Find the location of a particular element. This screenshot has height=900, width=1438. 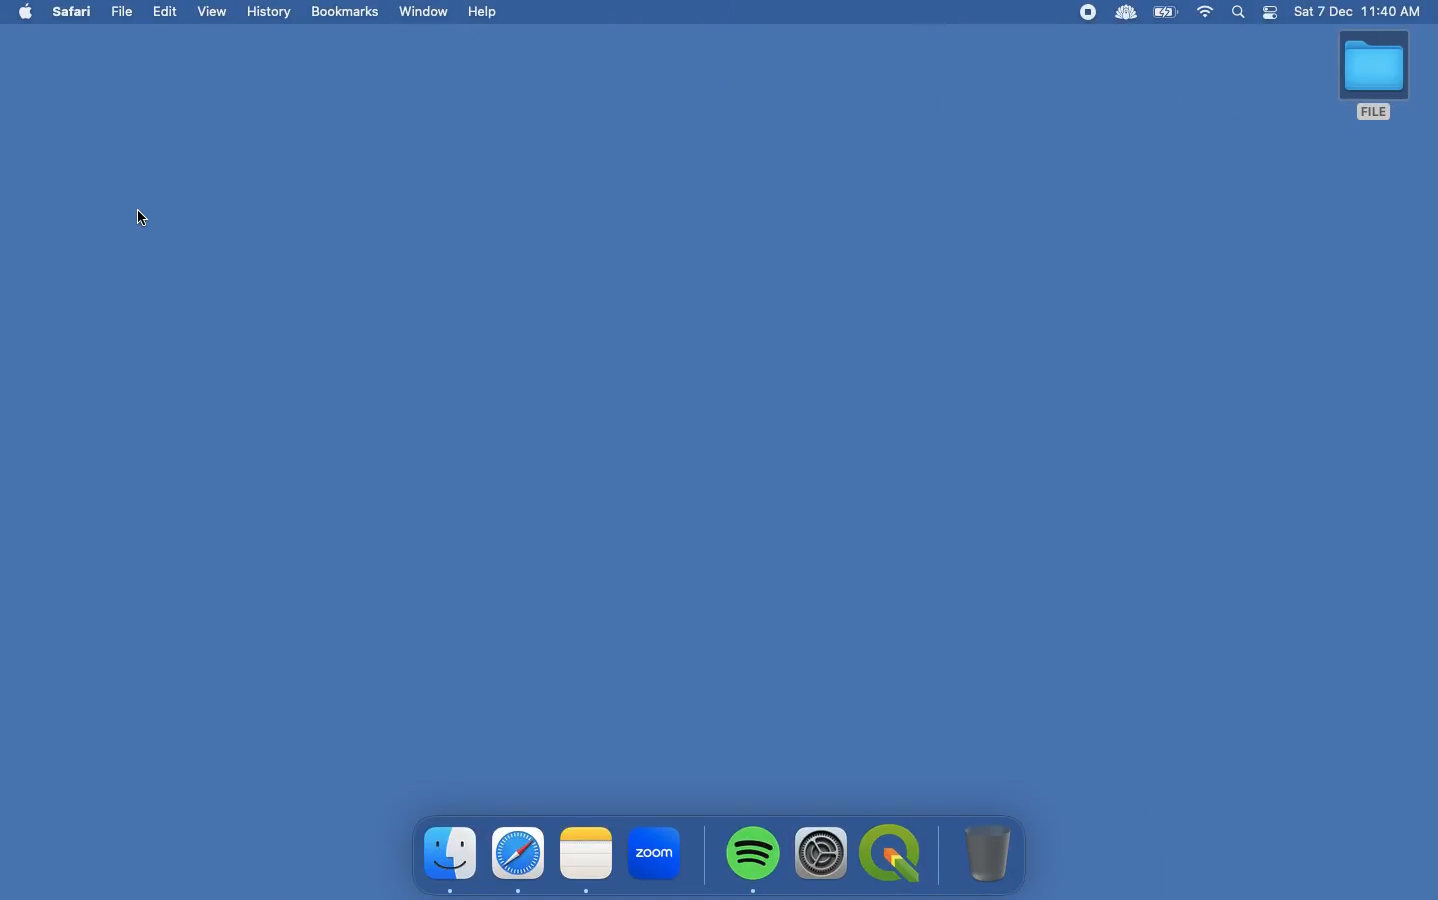

File is located at coordinates (1376, 79).